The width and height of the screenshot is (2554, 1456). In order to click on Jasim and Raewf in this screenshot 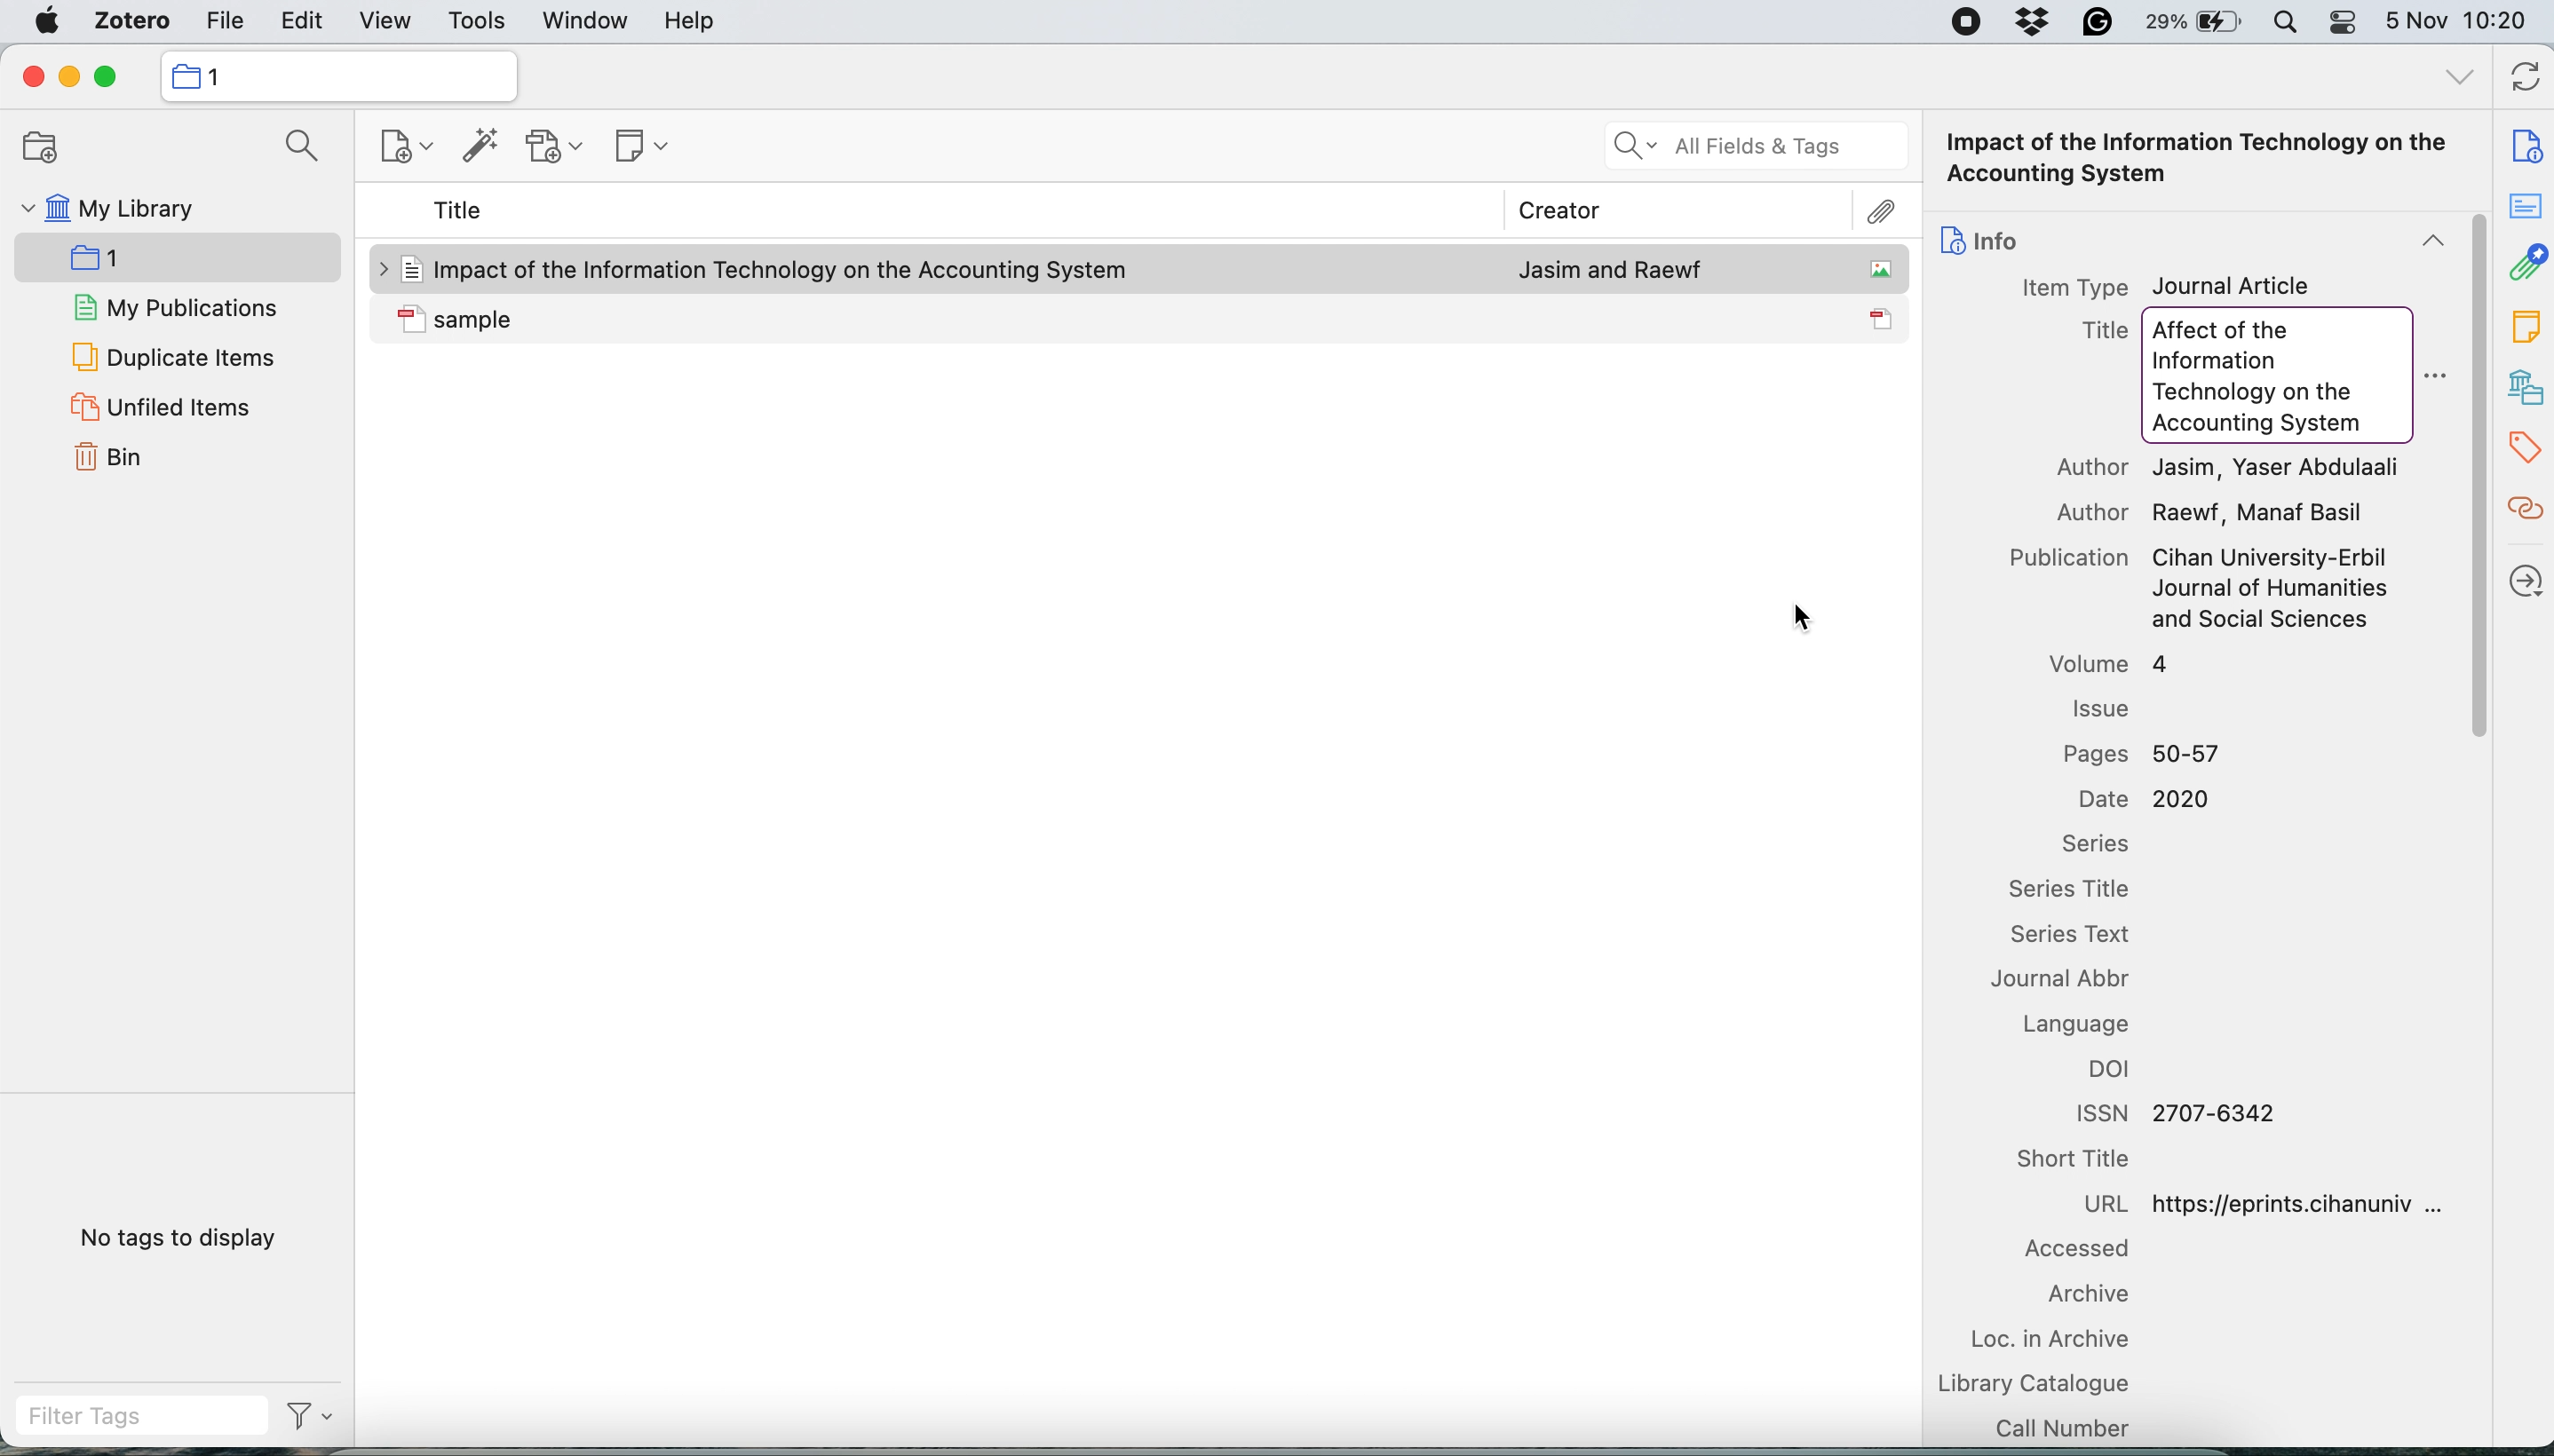, I will do `click(1611, 267)`.